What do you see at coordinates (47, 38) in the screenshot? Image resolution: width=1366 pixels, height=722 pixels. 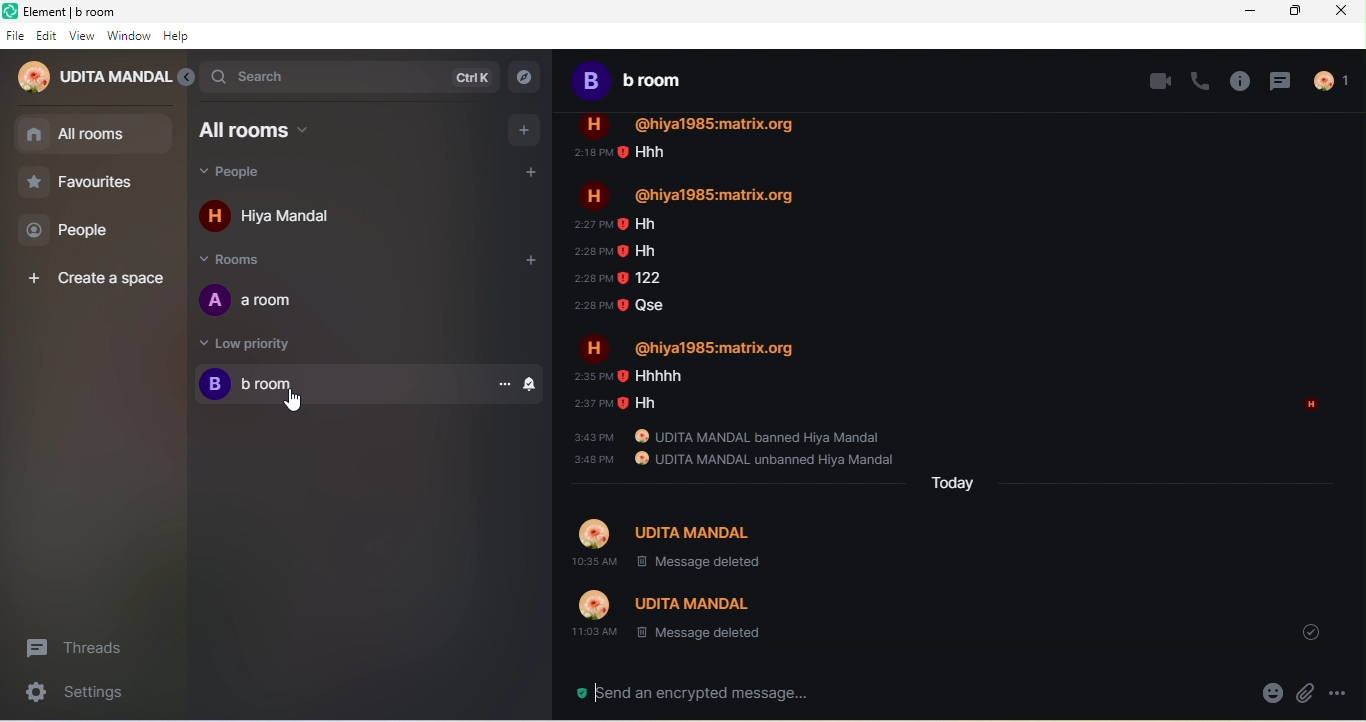 I see `edit` at bounding box center [47, 38].